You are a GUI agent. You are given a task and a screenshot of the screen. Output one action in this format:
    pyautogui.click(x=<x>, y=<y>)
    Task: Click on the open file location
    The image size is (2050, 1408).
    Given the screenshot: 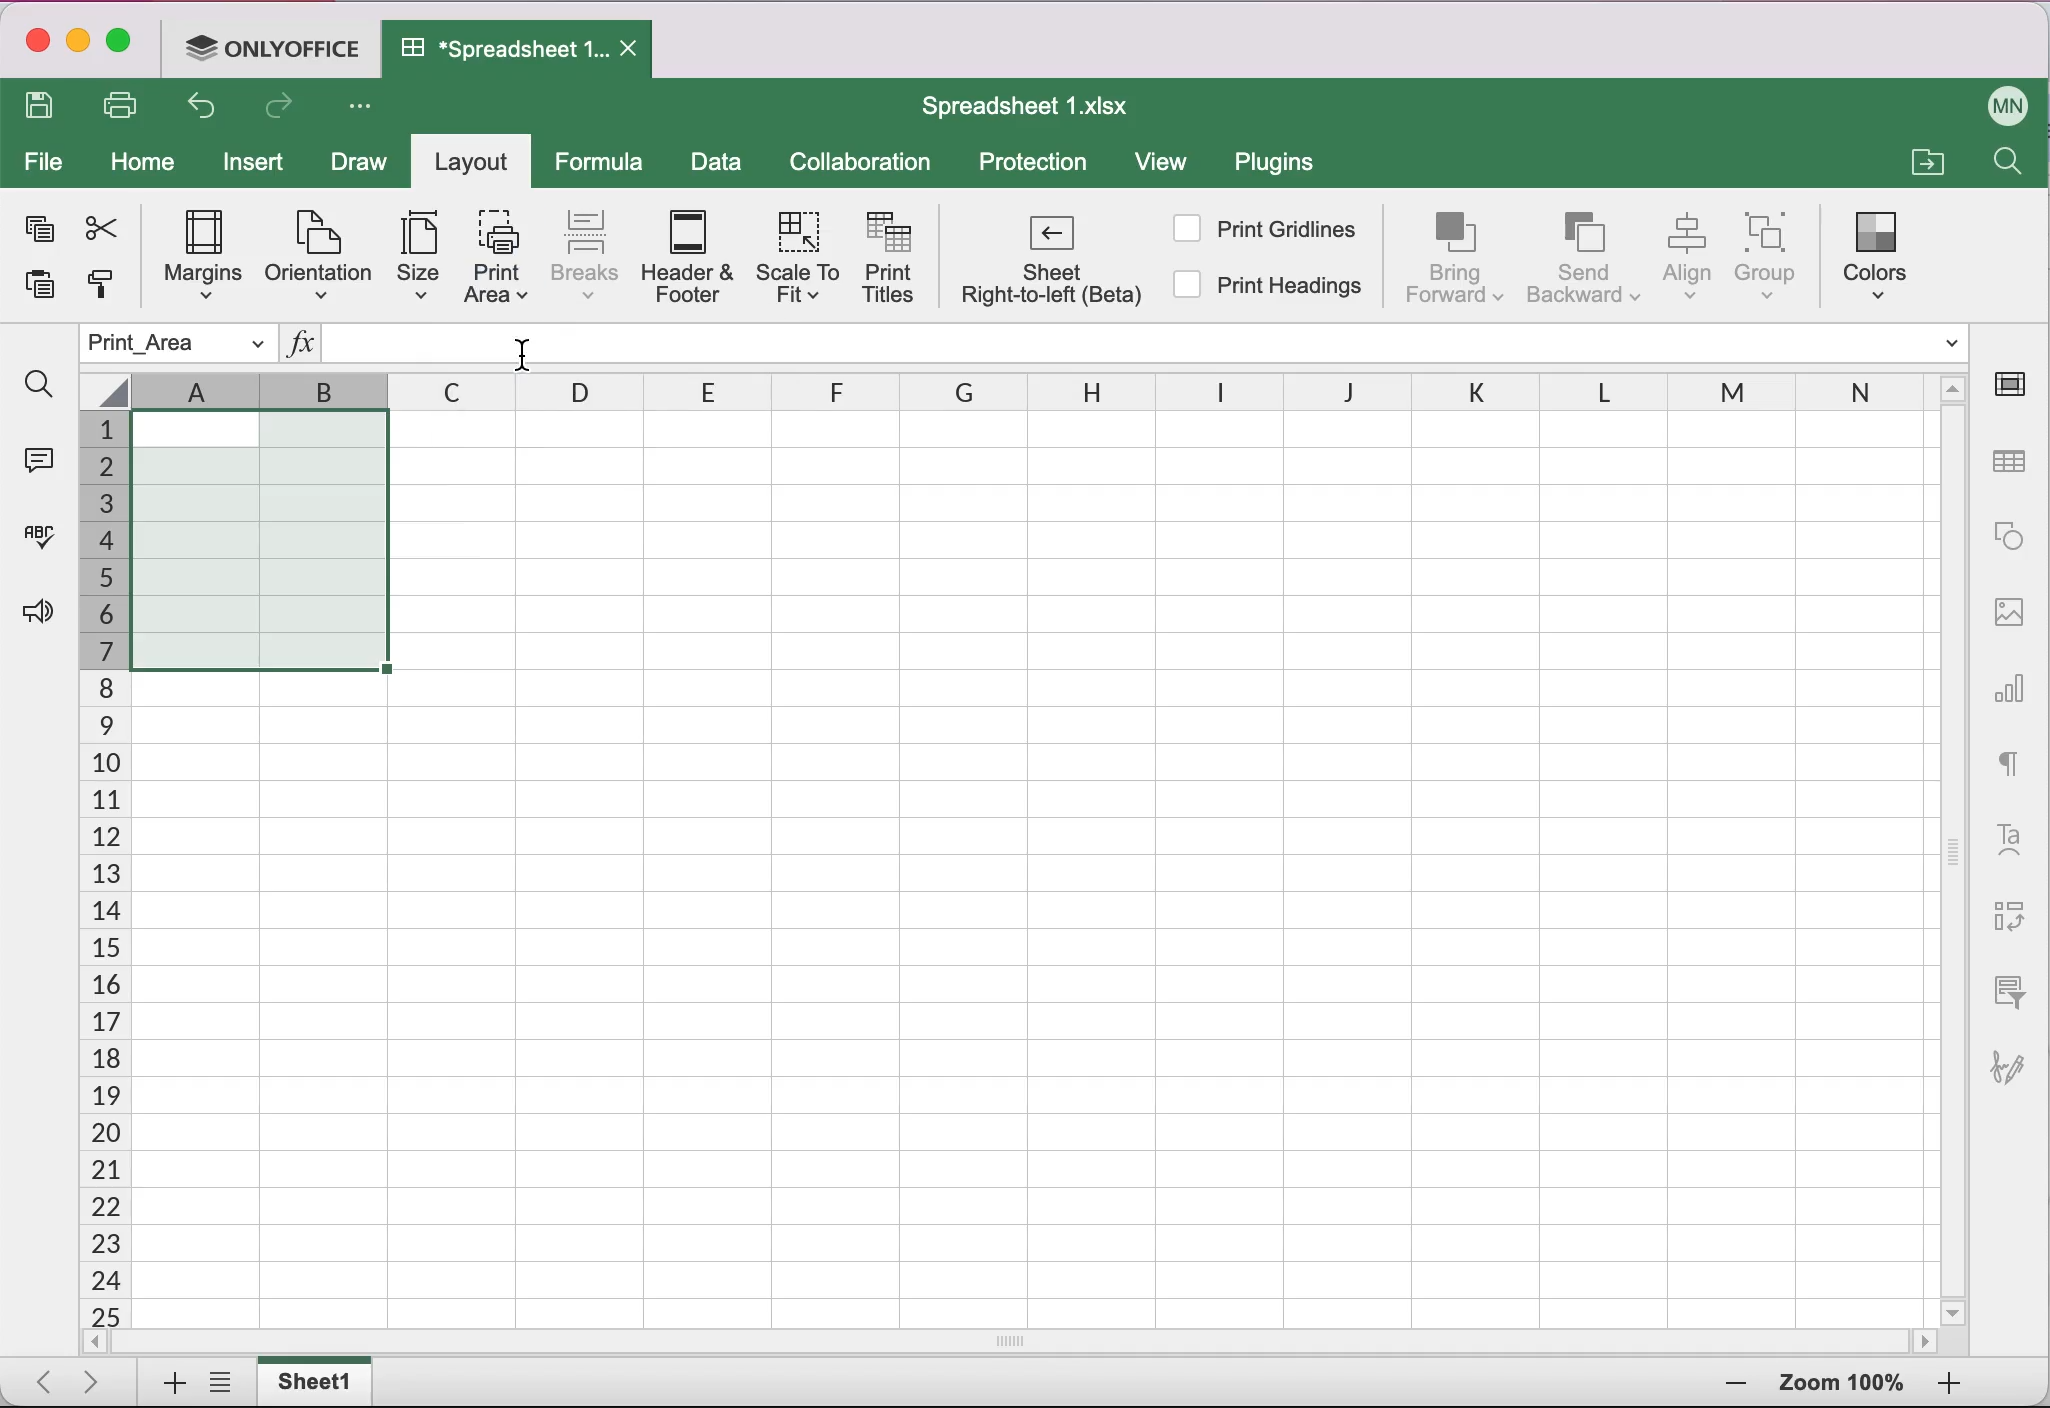 What is the action you would take?
    pyautogui.click(x=1924, y=159)
    